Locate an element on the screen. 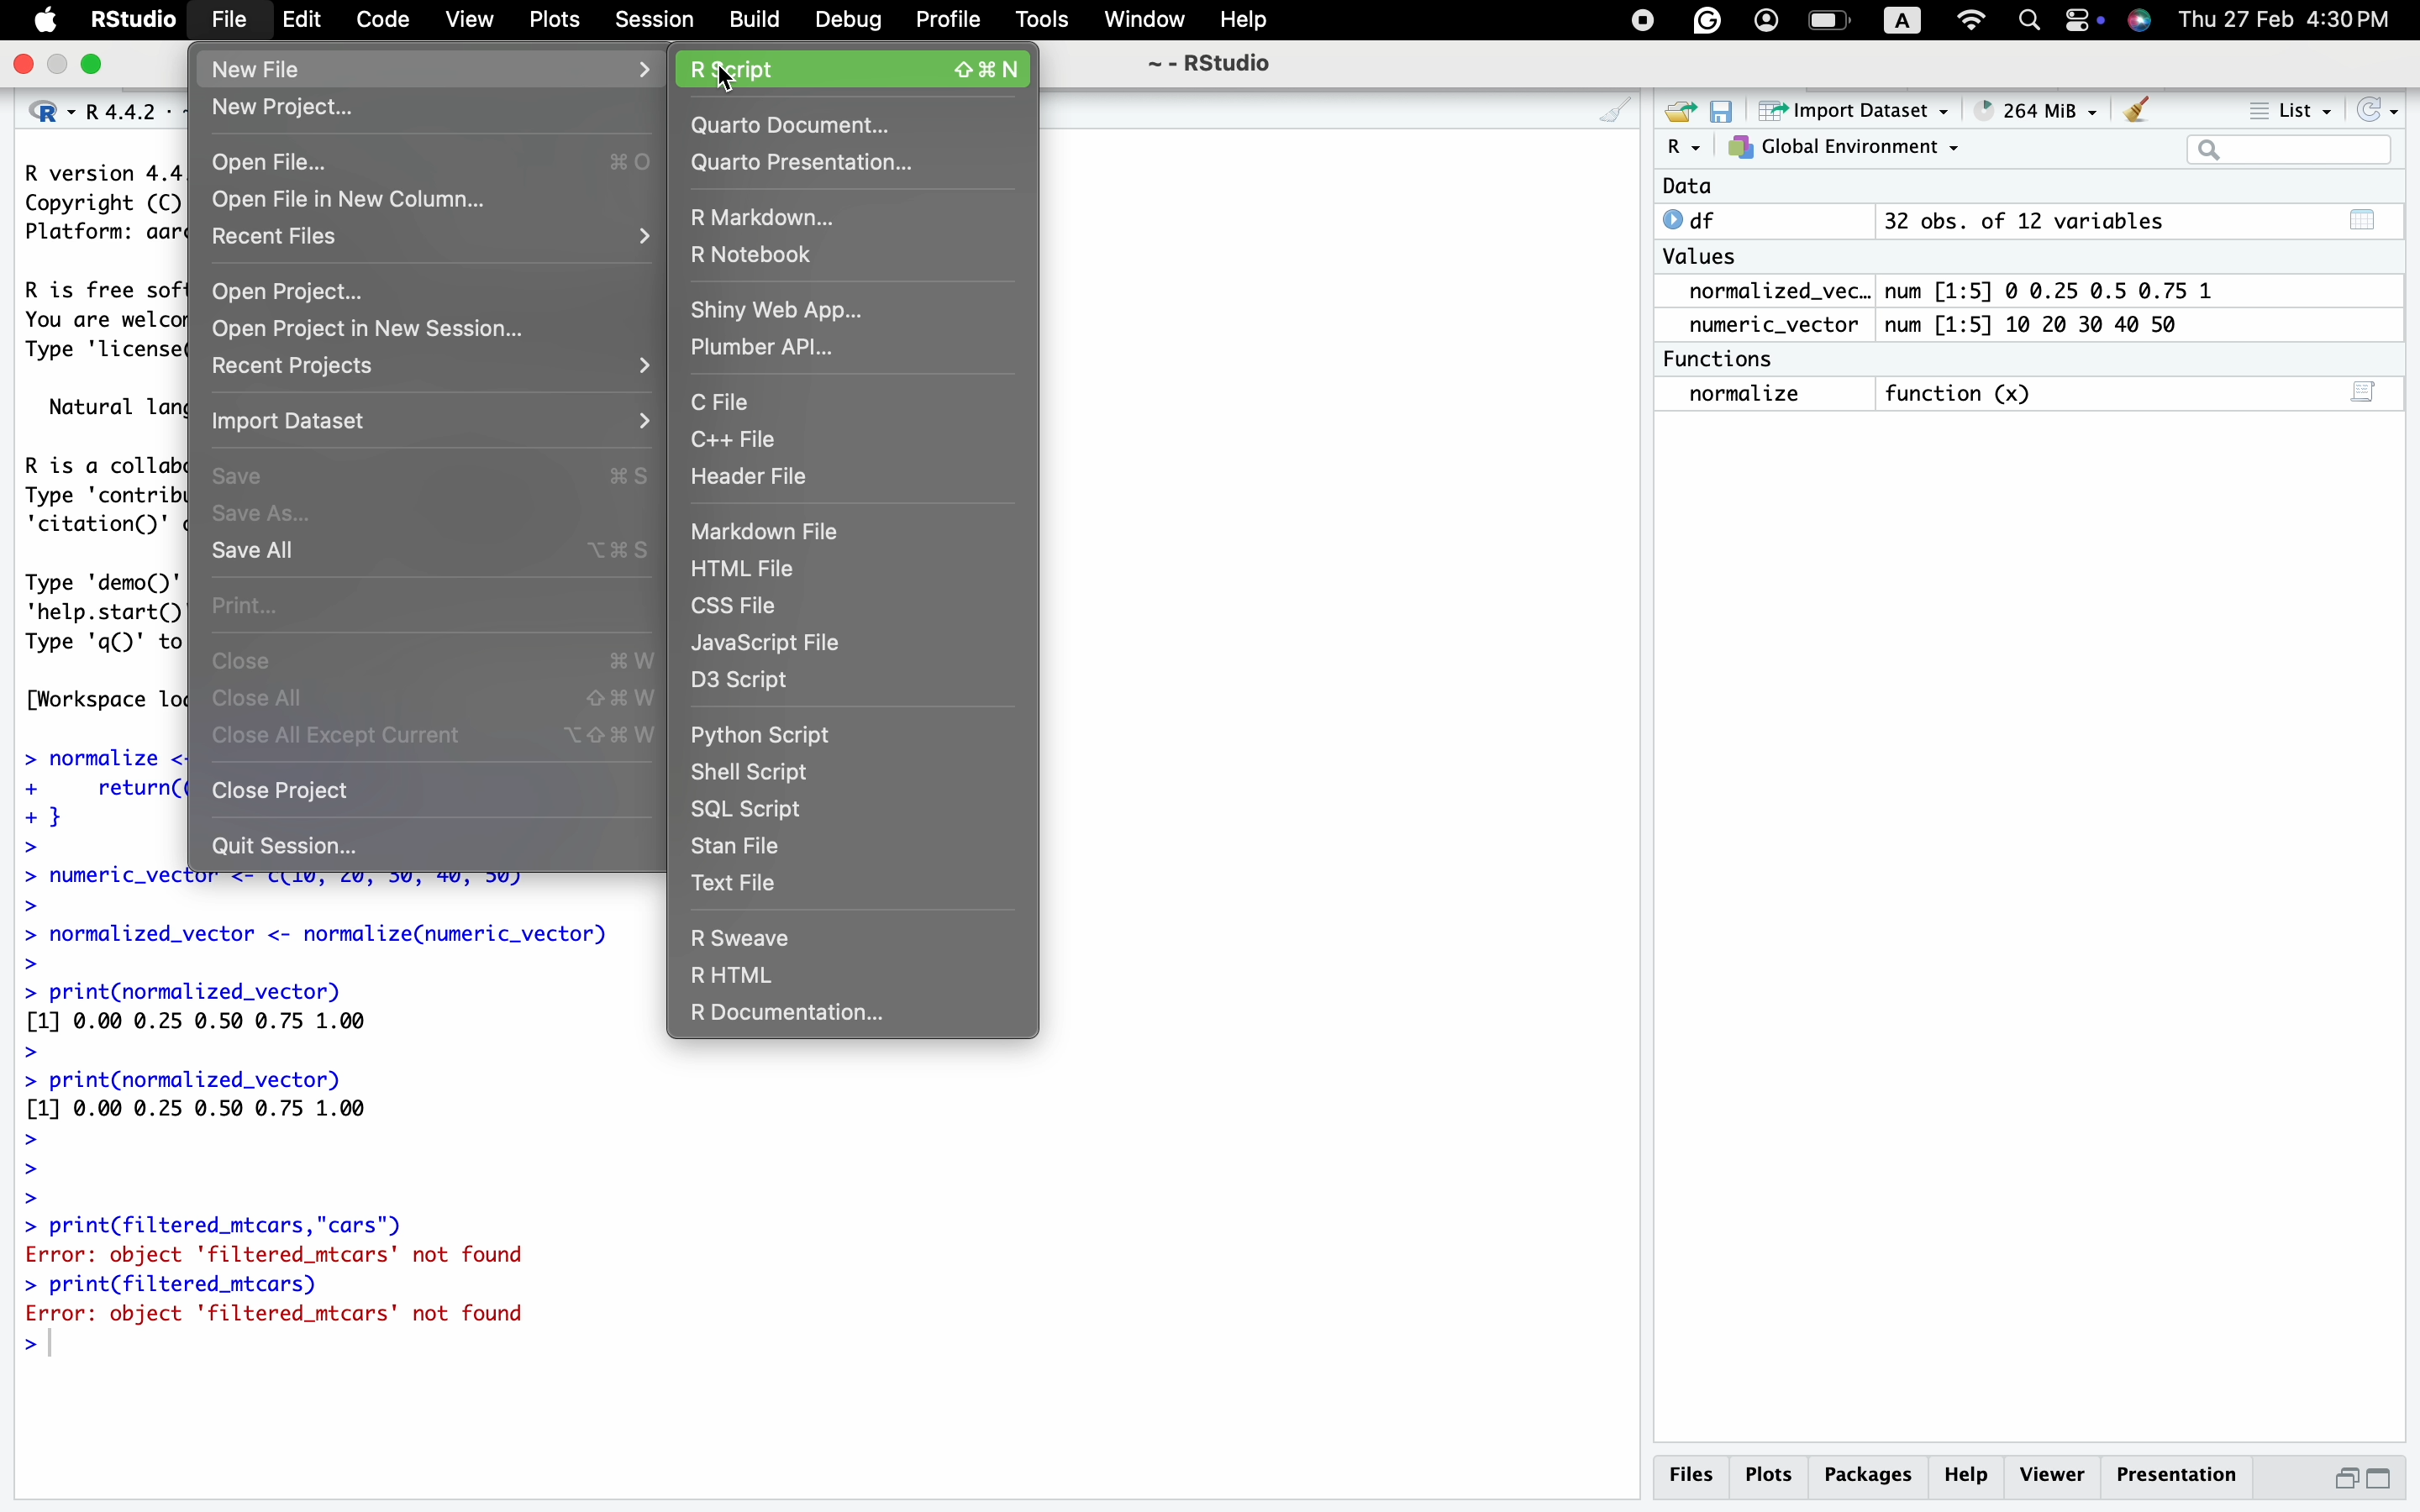 The width and height of the screenshot is (2420, 1512). window is located at coordinates (1142, 17).